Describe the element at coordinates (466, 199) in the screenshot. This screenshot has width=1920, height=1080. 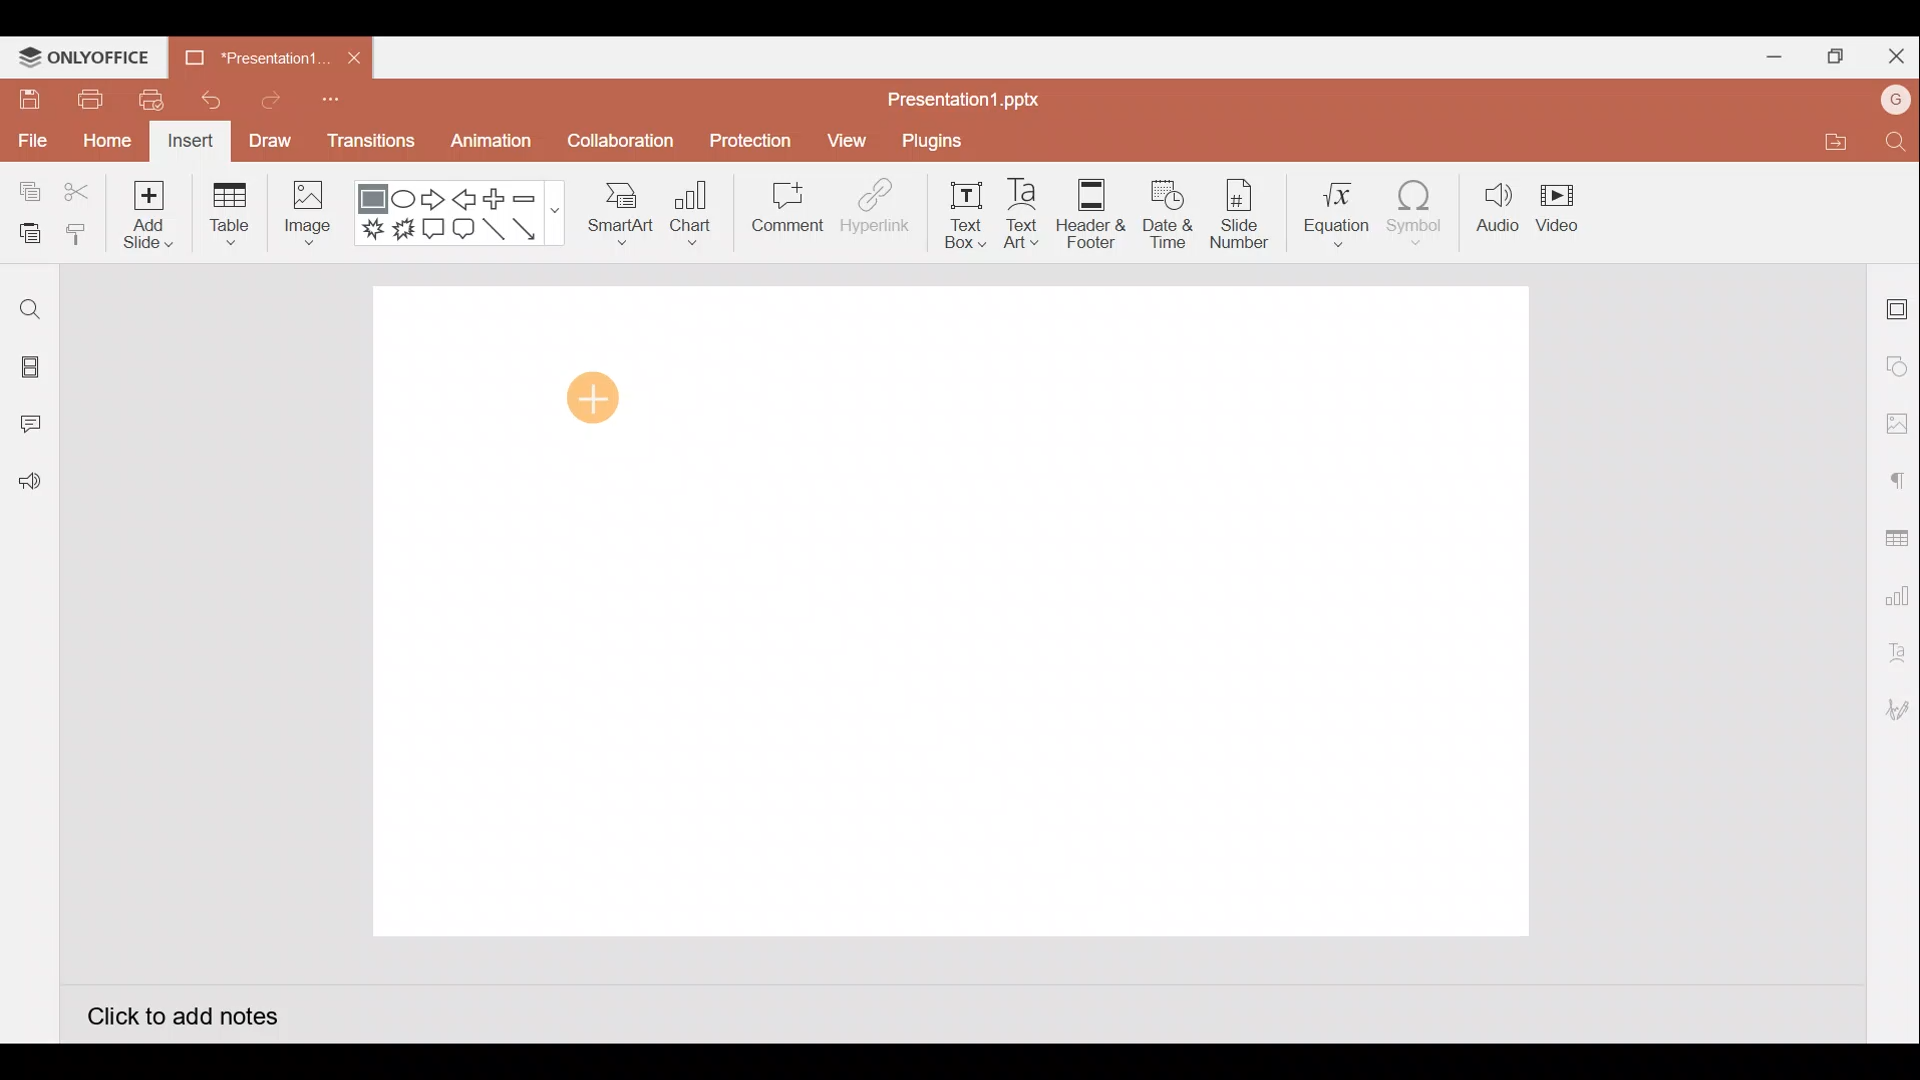
I see `Left arrow` at that location.